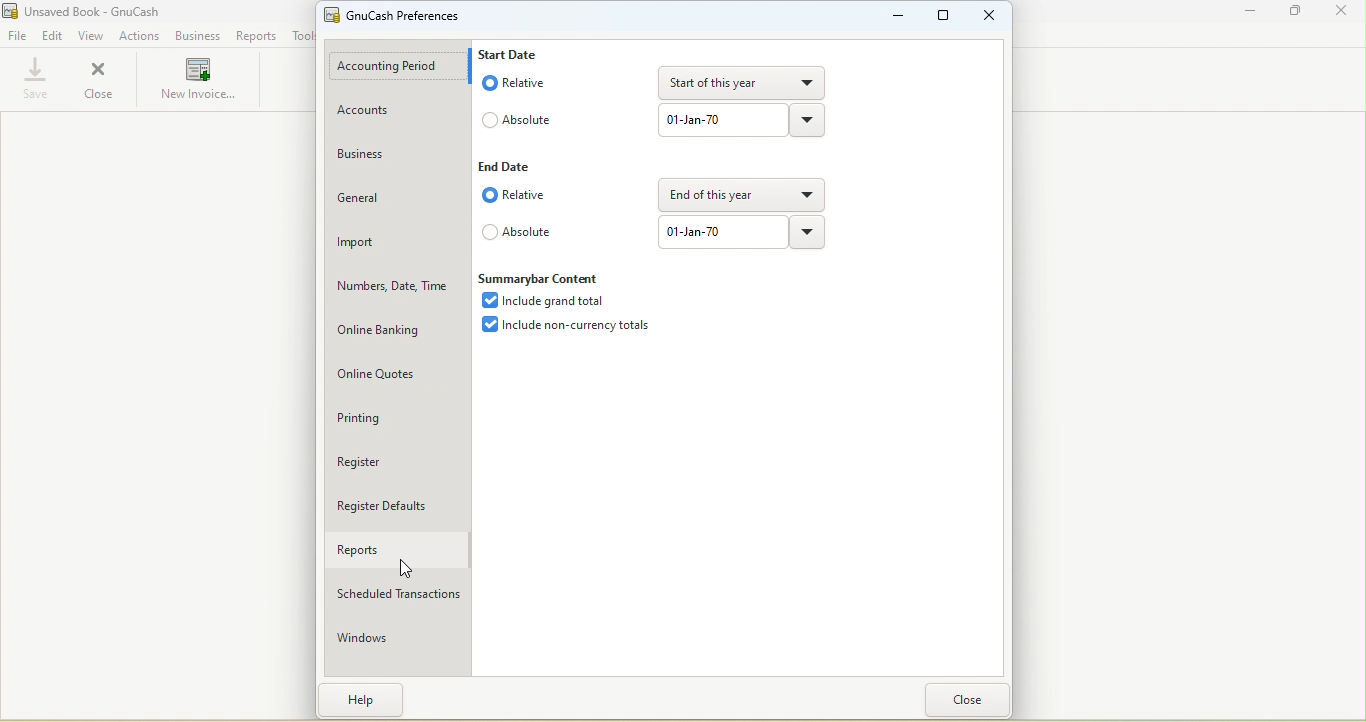 Image resolution: width=1366 pixels, height=722 pixels. What do you see at coordinates (899, 15) in the screenshot?
I see `Minimize` at bounding box center [899, 15].